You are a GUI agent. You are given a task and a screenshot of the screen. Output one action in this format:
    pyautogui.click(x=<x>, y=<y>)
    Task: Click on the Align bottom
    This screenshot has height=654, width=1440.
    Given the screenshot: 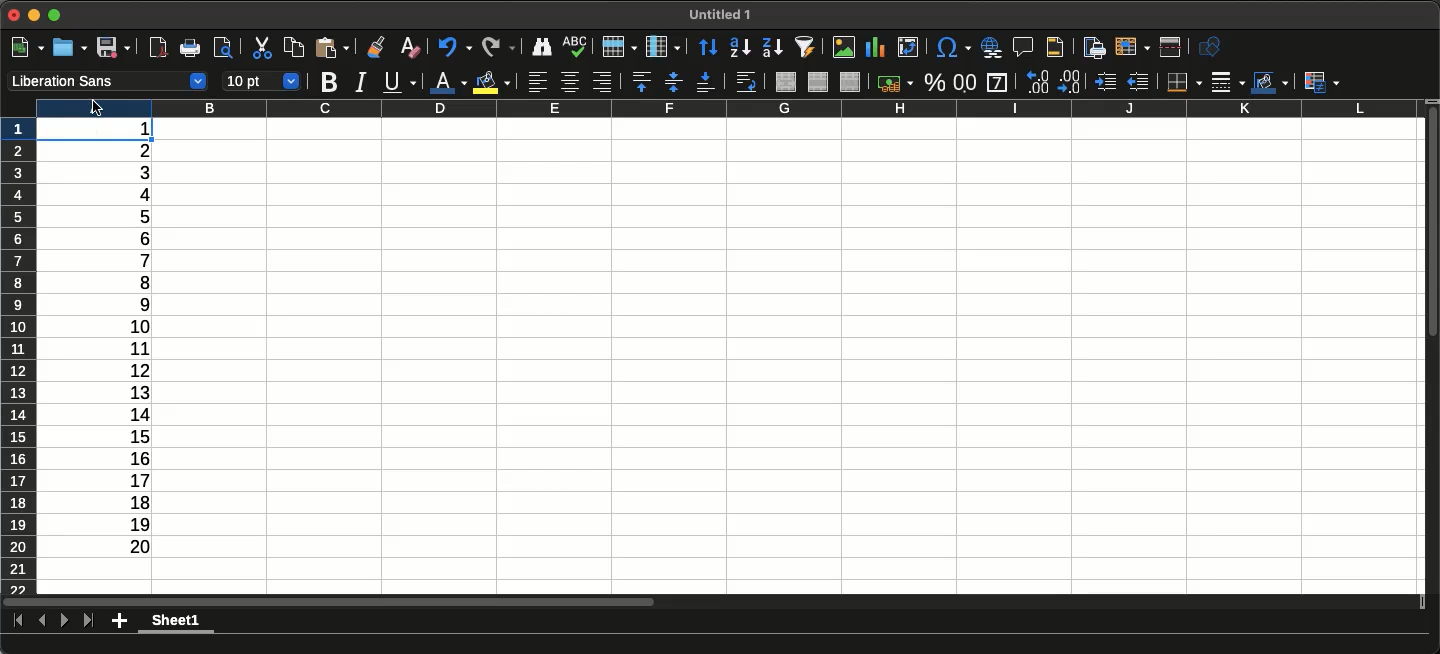 What is the action you would take?
    pyautogui.click(x=703, y=82)
    